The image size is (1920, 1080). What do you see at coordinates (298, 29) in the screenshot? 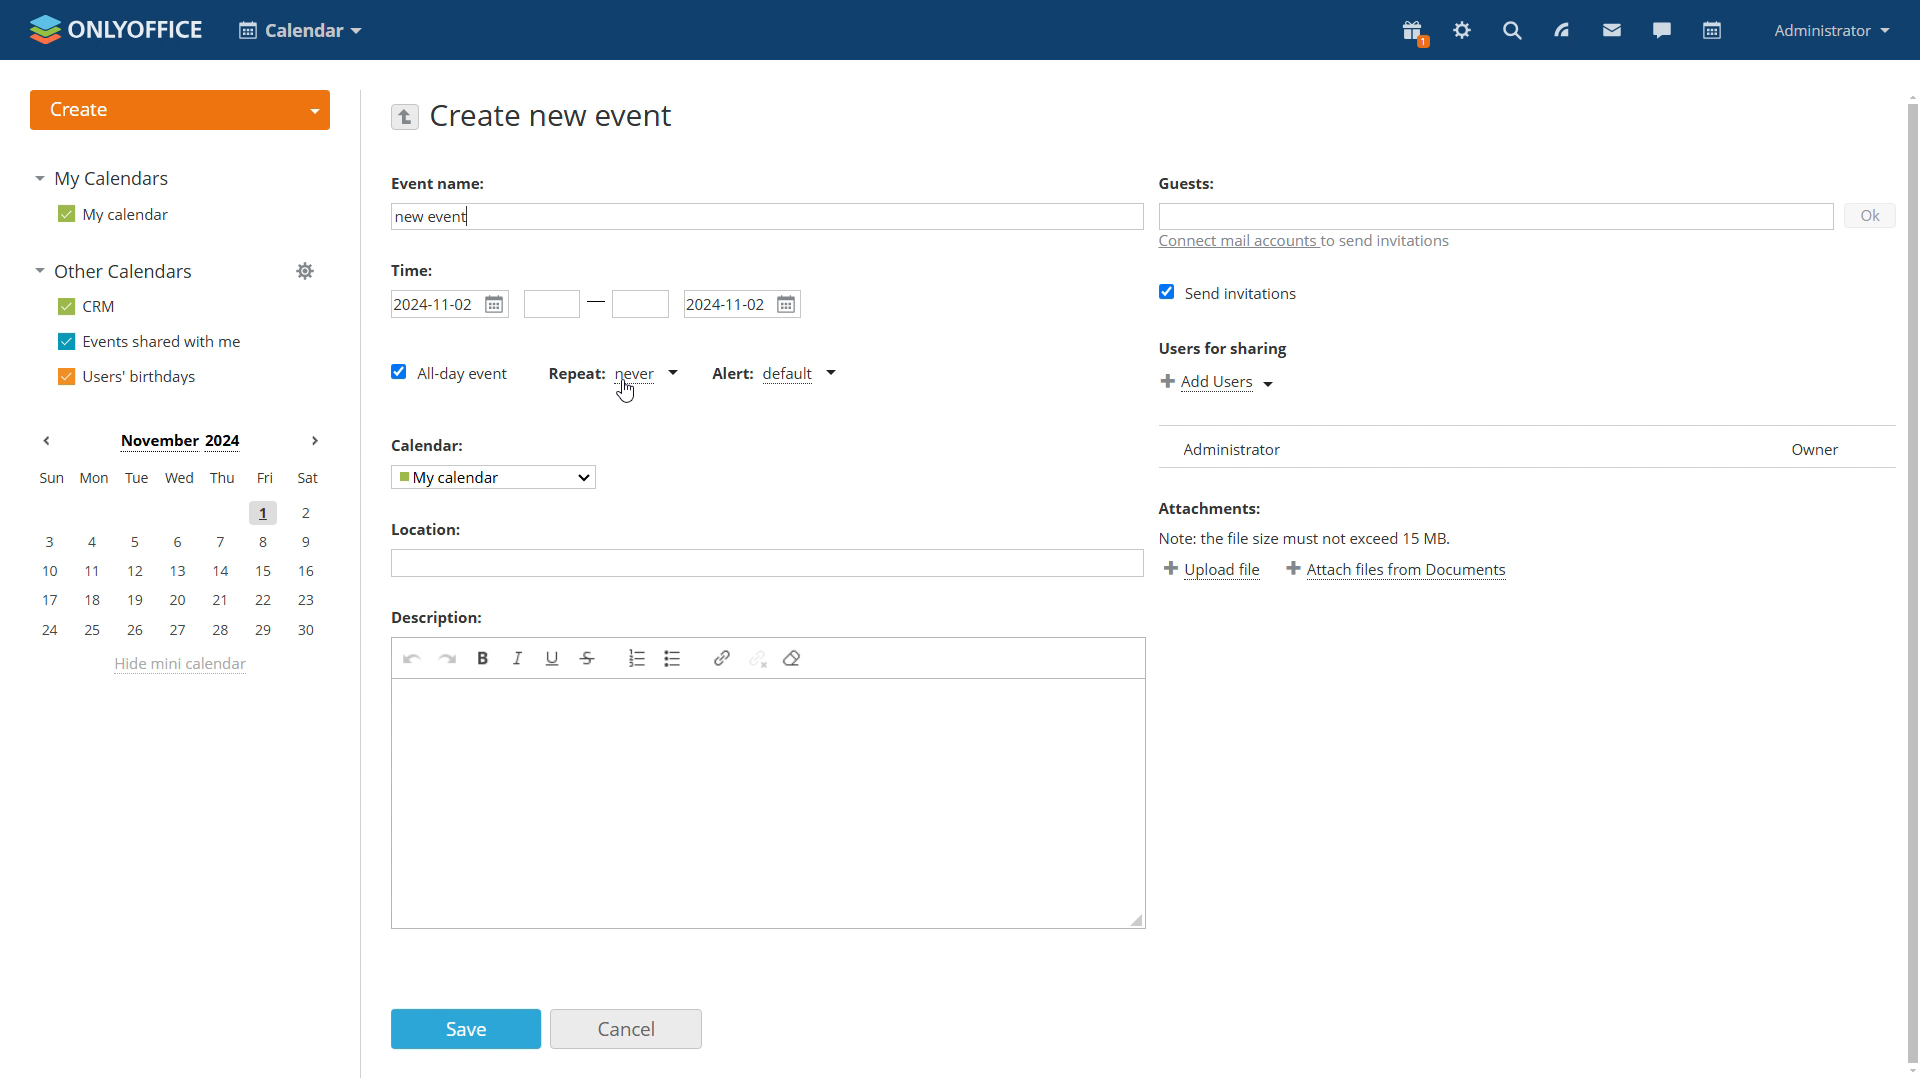
I see `select application` at bounding box center [298, 29].